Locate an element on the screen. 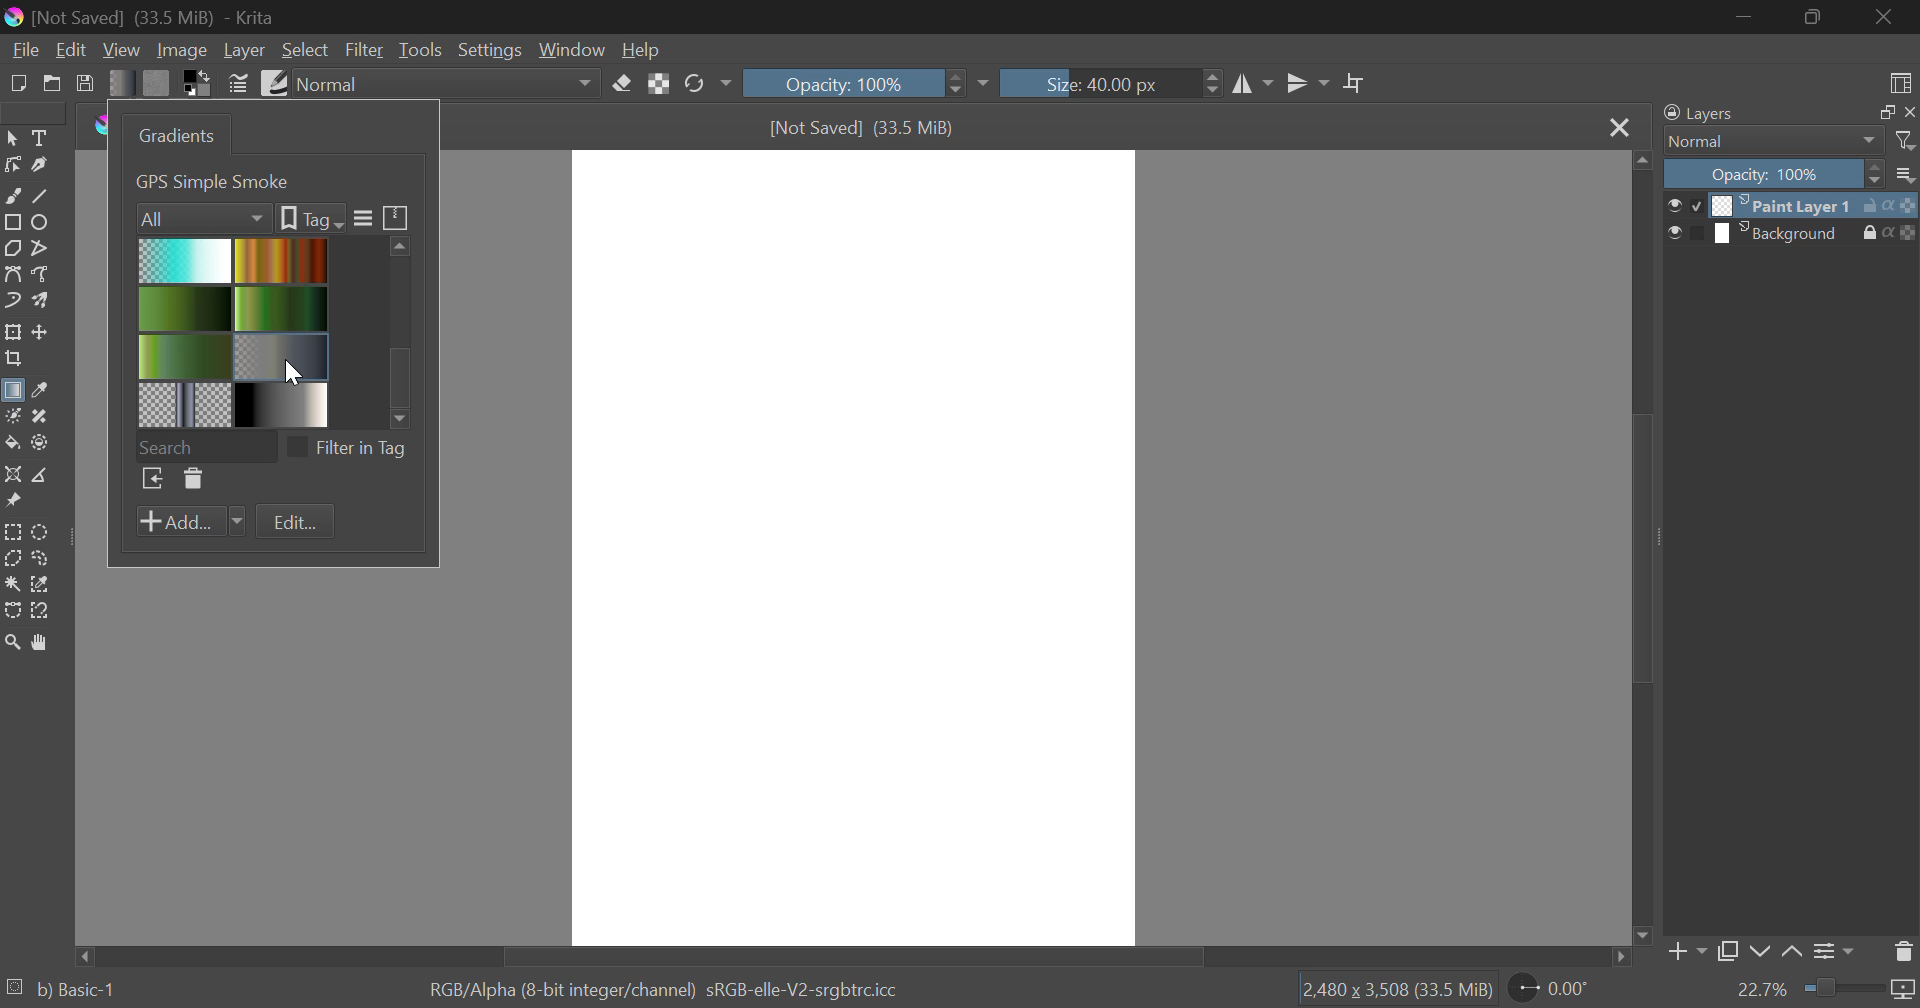 The height and width of the screenshot is (1008, 1920). Pan is located at coordinates (38, 642).